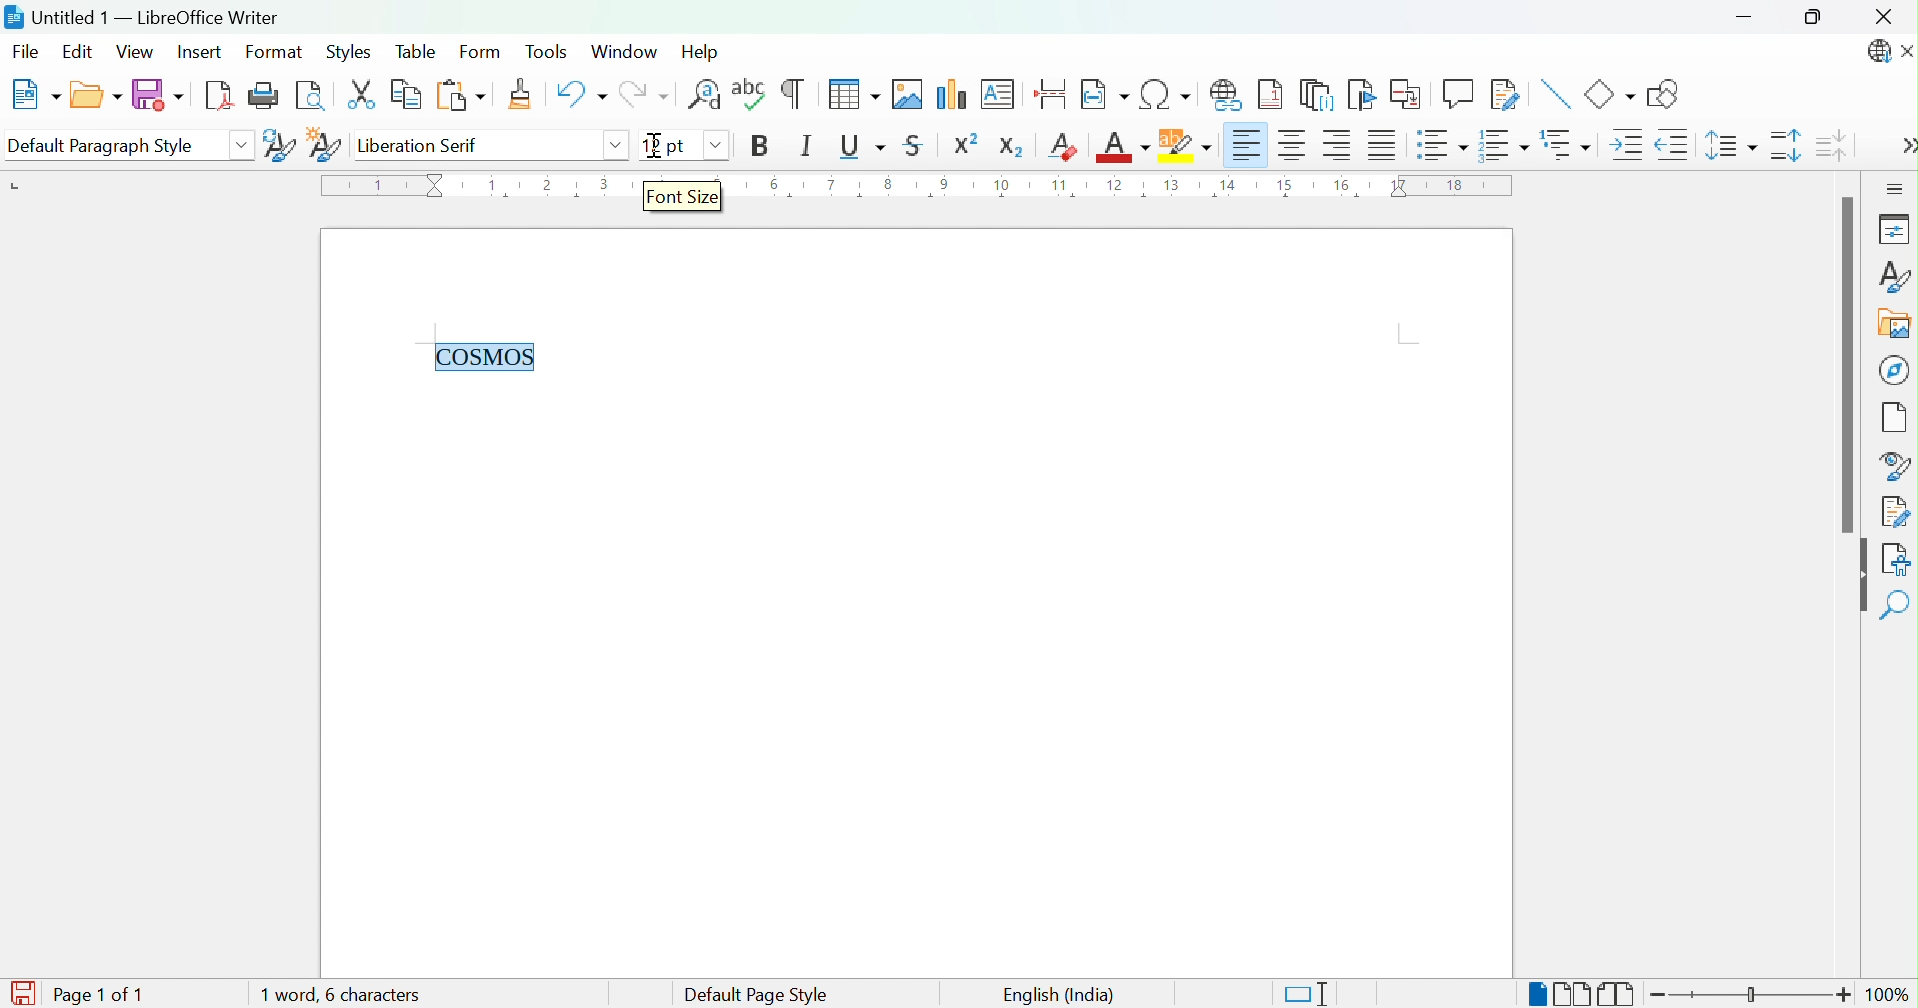 This screenshot has height=1008, width=1918. What do you see at coordinates (650, 98) in the screenshot?
I see `Redo` at bounding box center [650, 98].